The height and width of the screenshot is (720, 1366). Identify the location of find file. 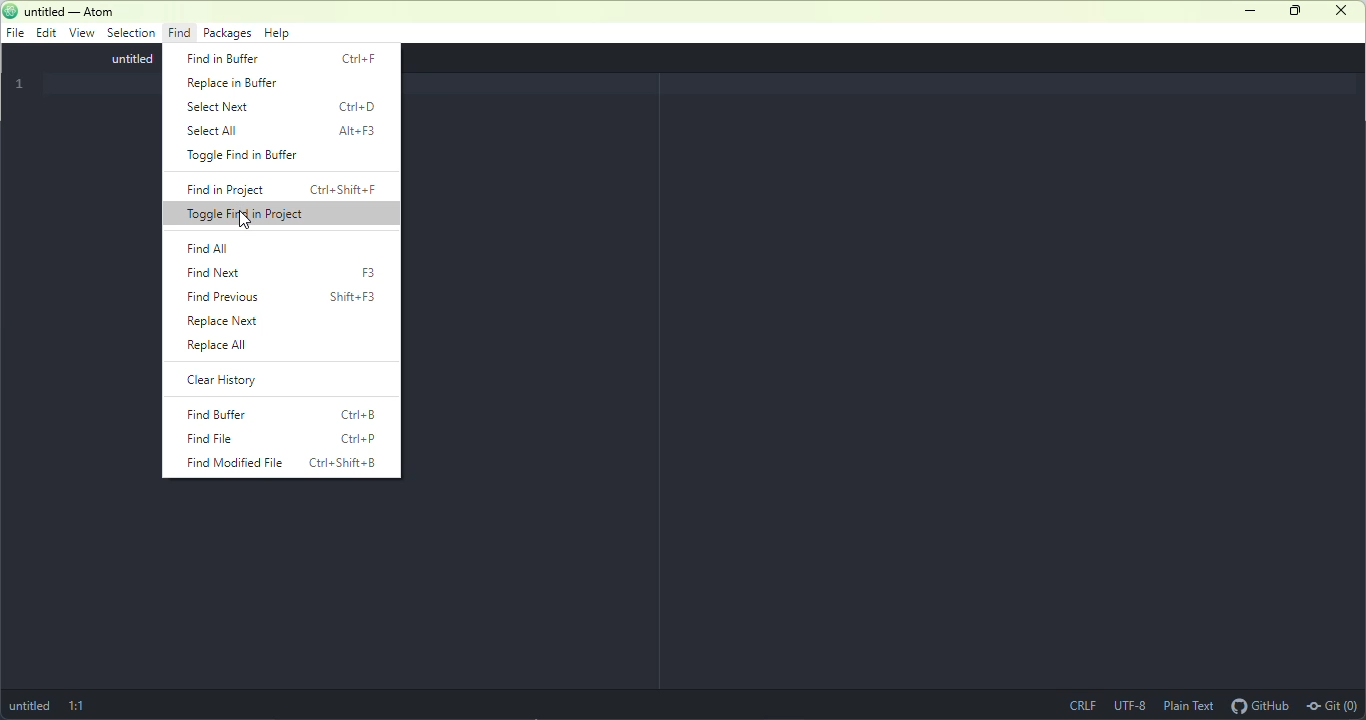
(281, 438).